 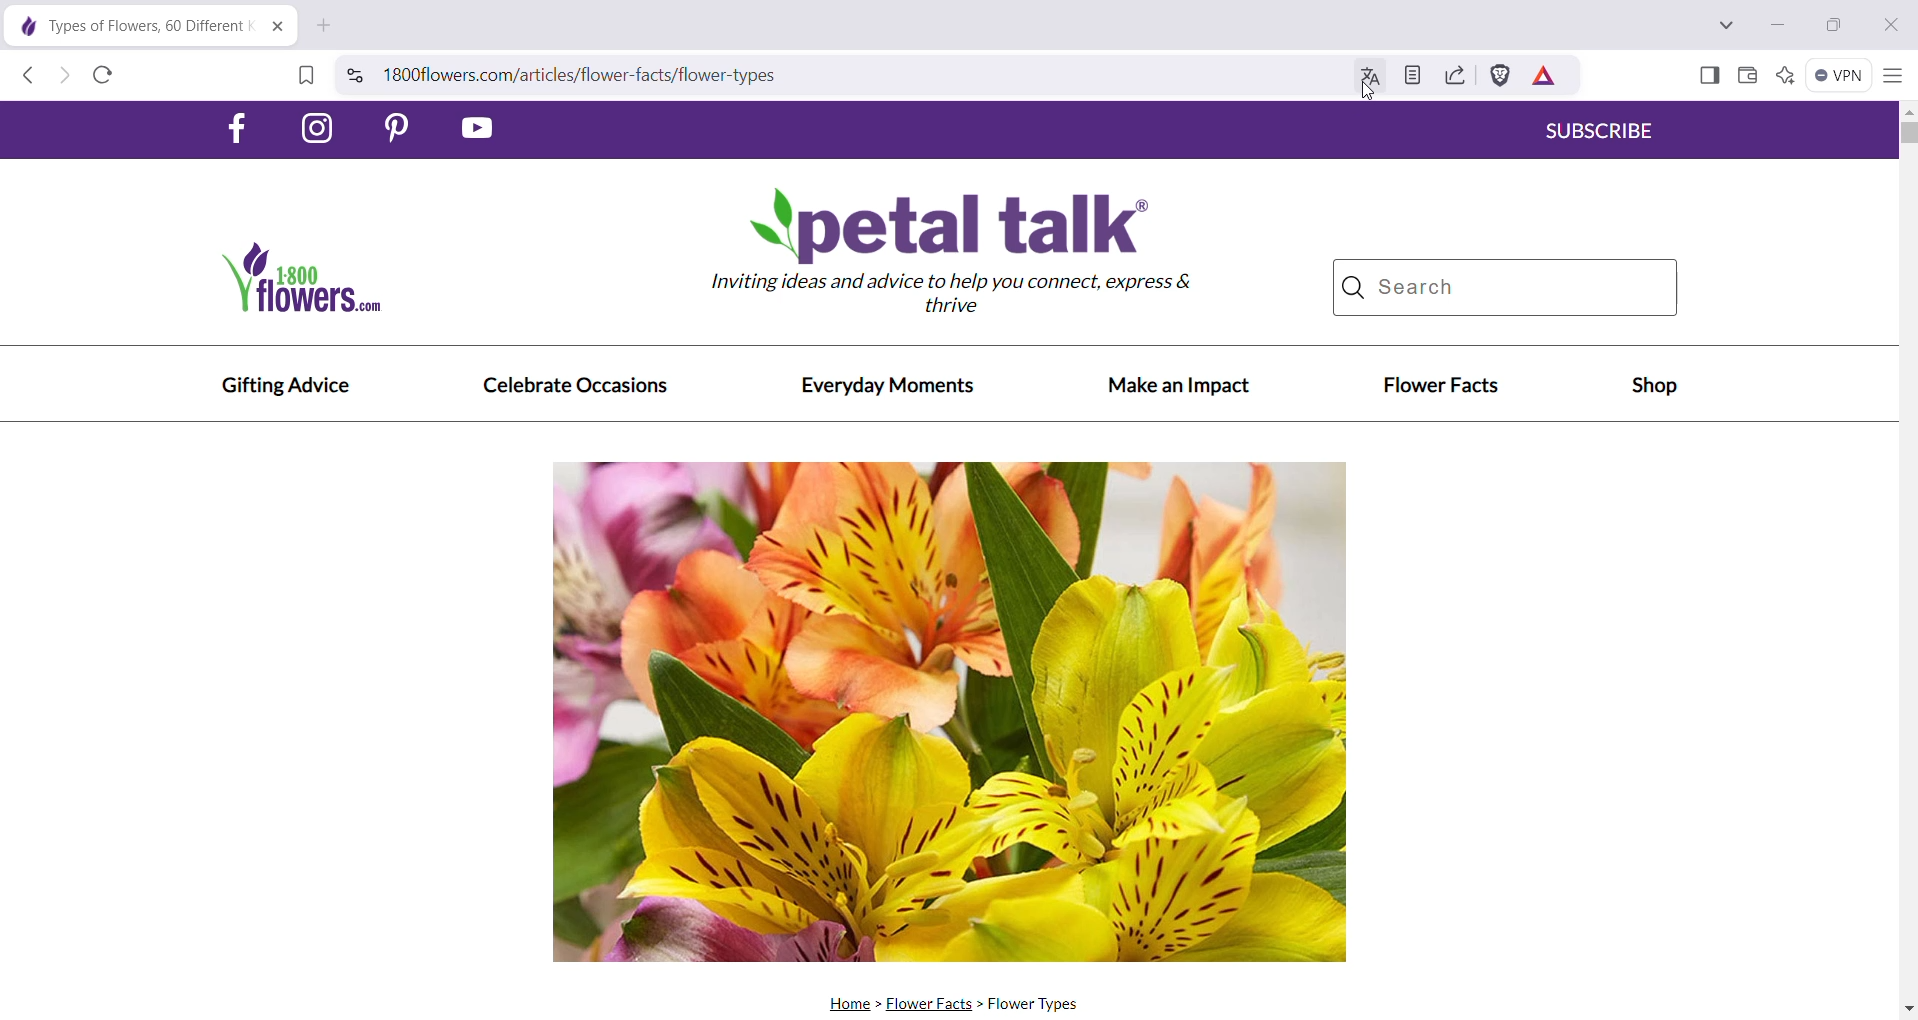 What do you see at coordinates (1894, 25) in the screenshot?
I see `Close` at bounding box center [1894, 25].